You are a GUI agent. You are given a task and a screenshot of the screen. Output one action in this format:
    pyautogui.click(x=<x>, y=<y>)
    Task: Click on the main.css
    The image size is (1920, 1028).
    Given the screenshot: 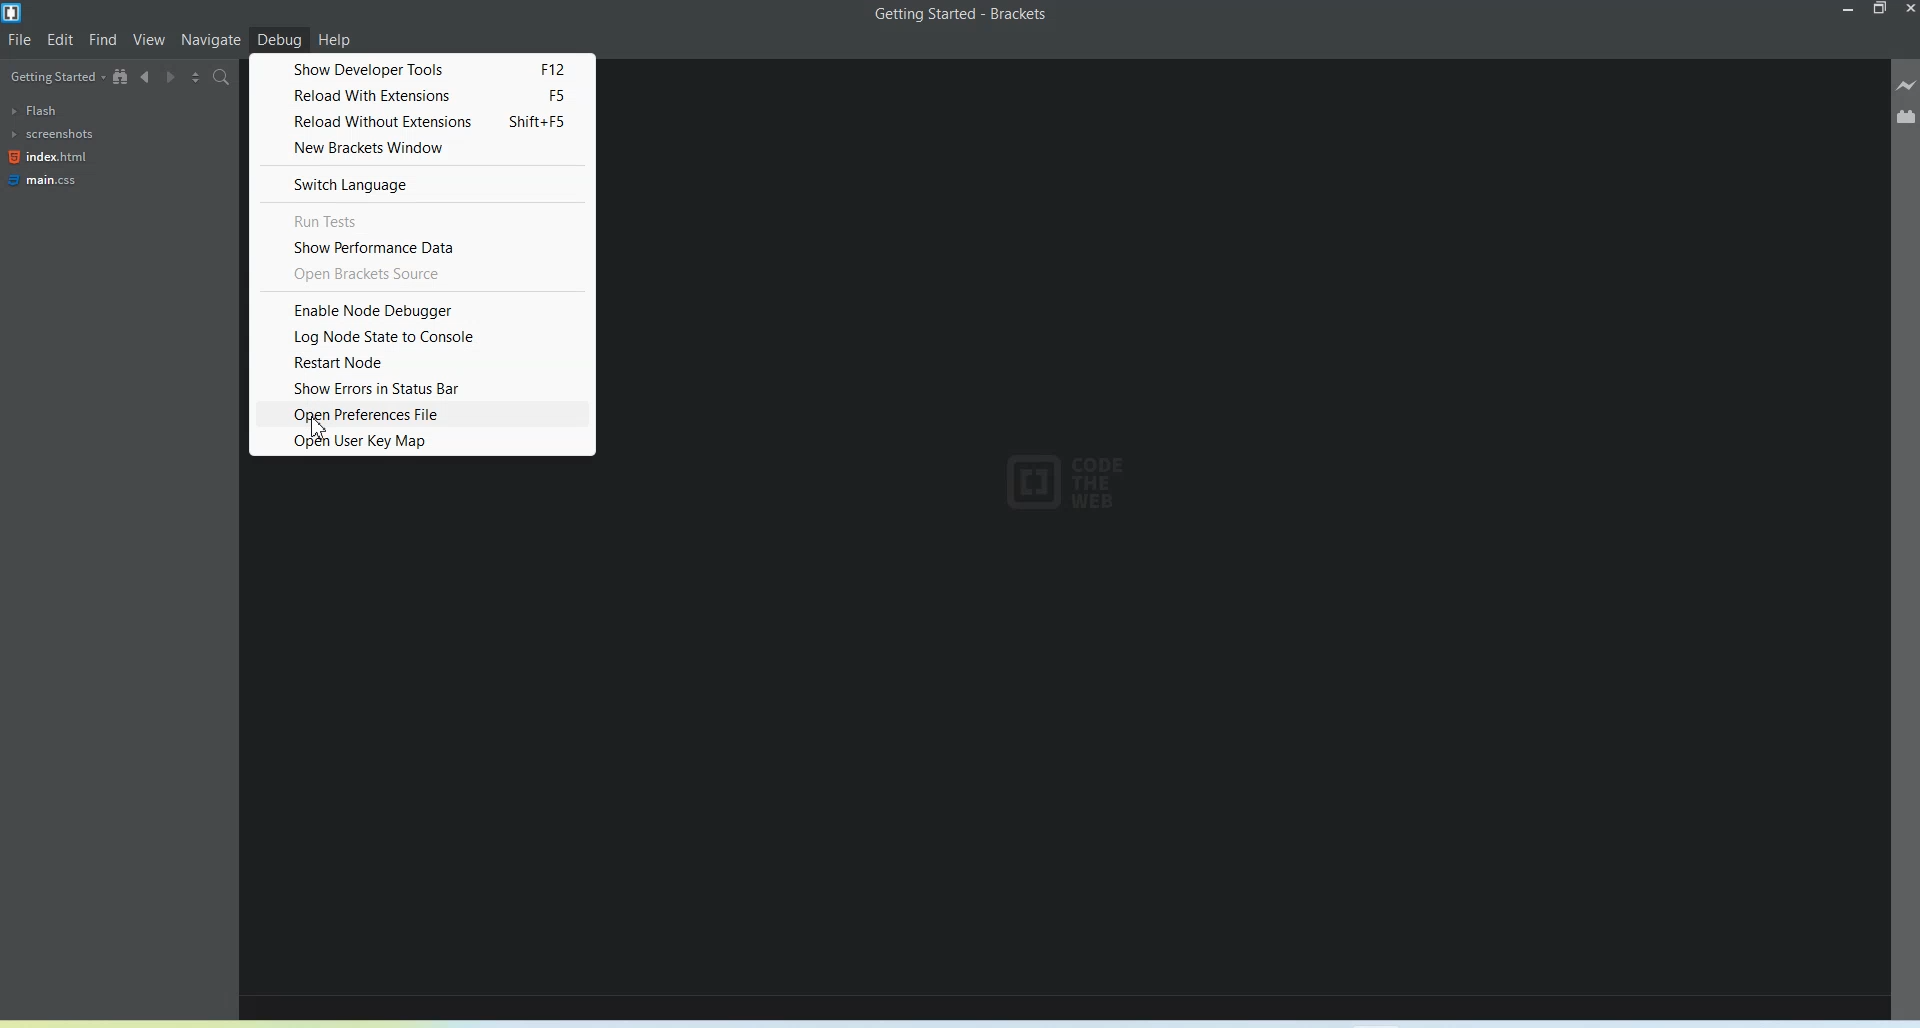 What is the action you would take?
    pyautogui.click(x=44, y=180)
    